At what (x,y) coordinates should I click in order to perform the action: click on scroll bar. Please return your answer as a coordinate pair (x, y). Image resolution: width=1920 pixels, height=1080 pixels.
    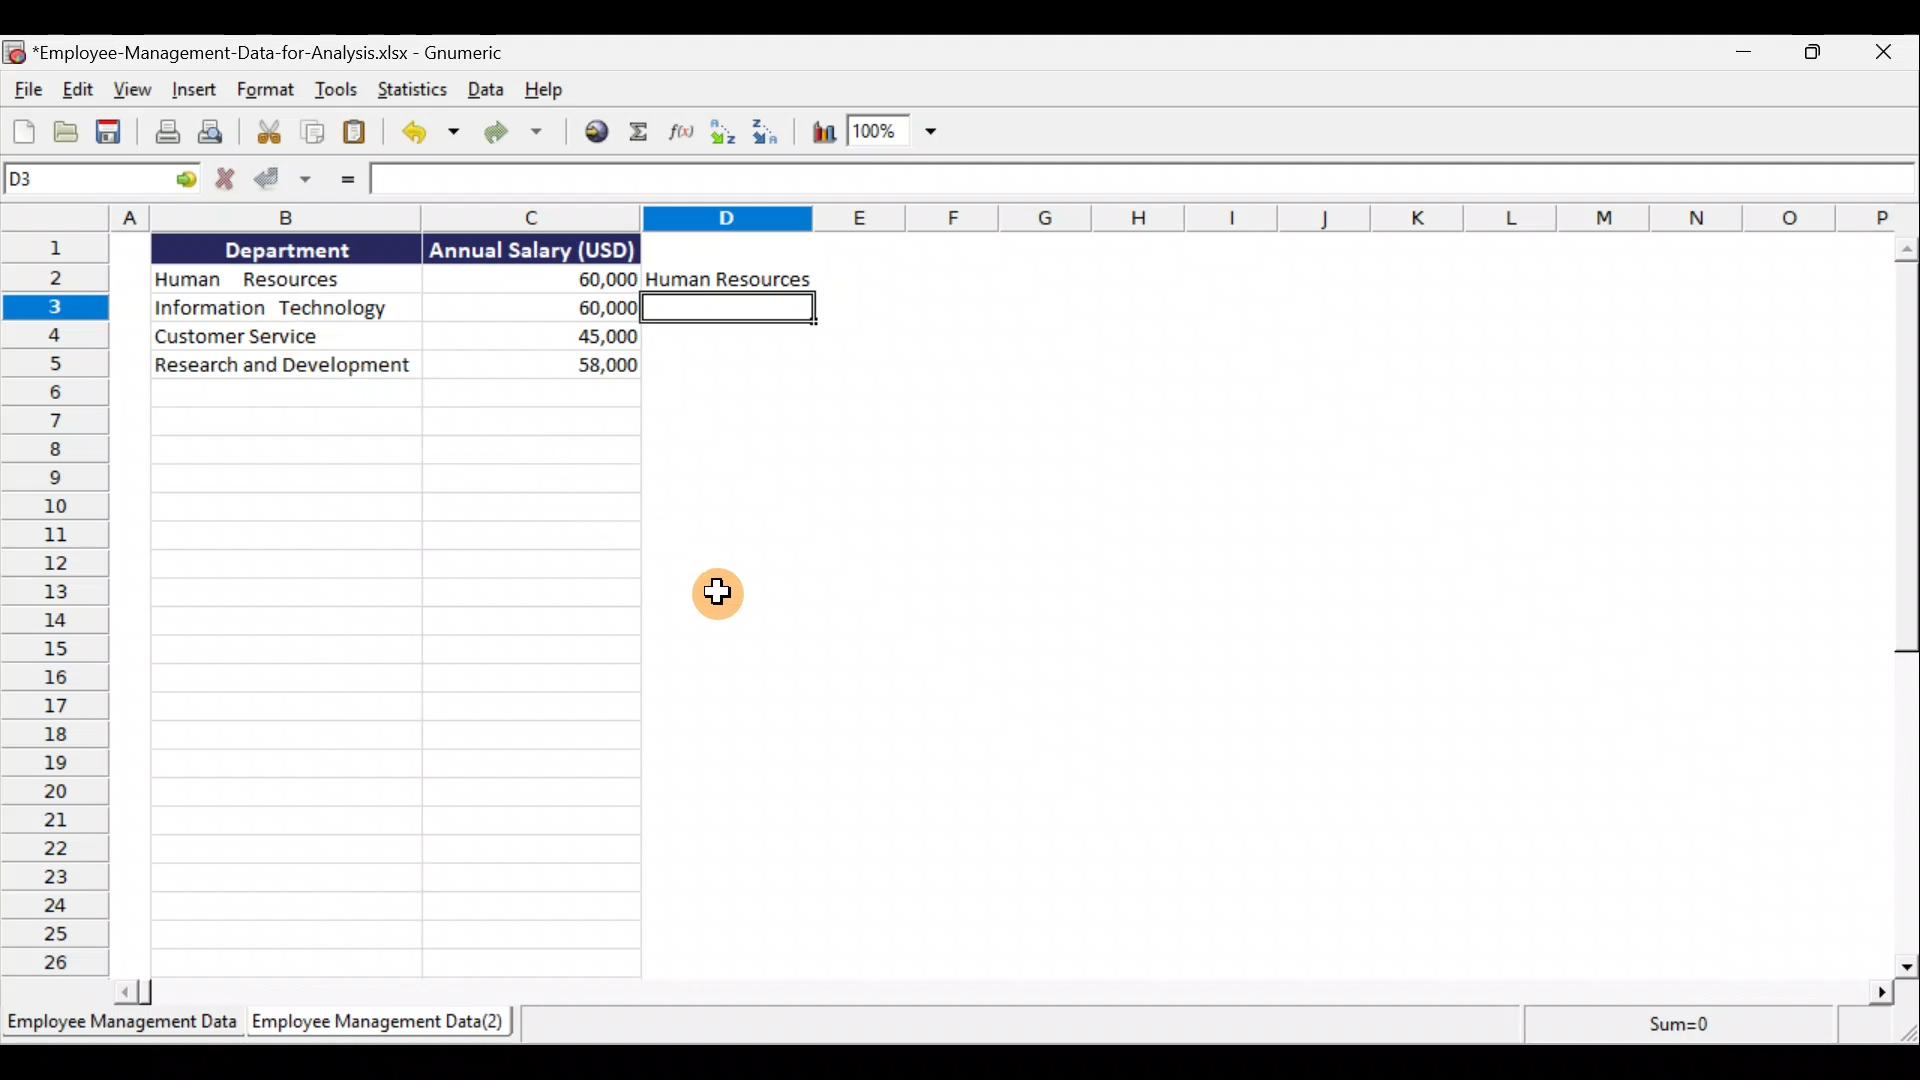
    Looking at the image, I should click on (992, 992).